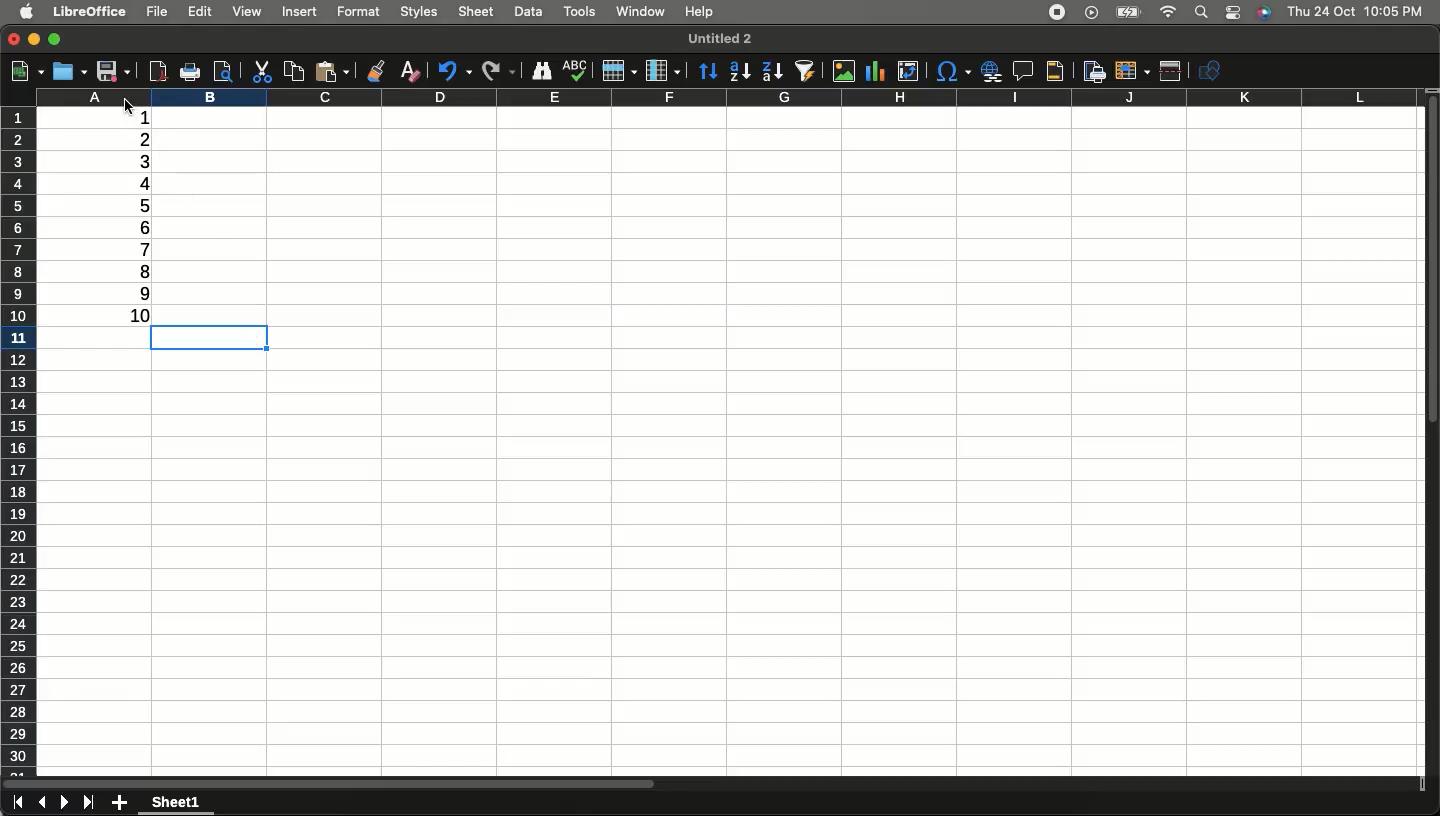 This screenshot has height=816, width=1440. Describe the element at coordinates (504, 779) in the screenshot. I see `Horizontal Scroll bar` at that location.